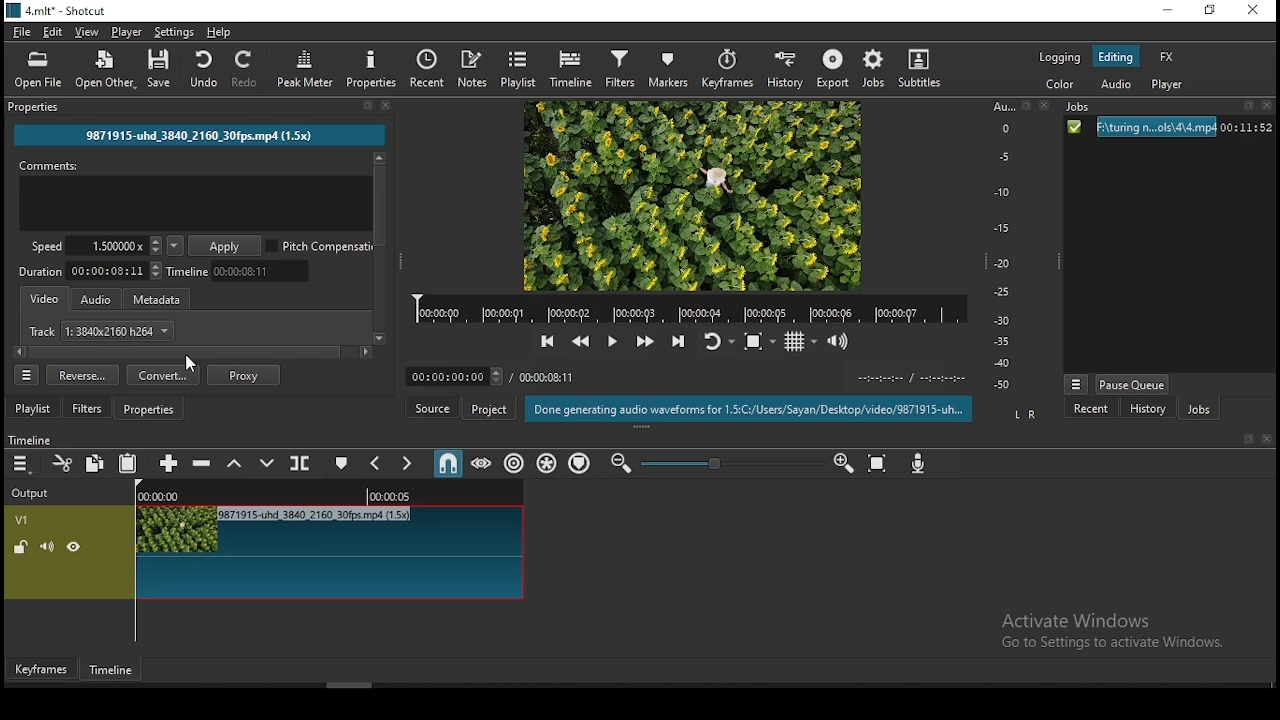  I want to click on markers, so click(669, 69).